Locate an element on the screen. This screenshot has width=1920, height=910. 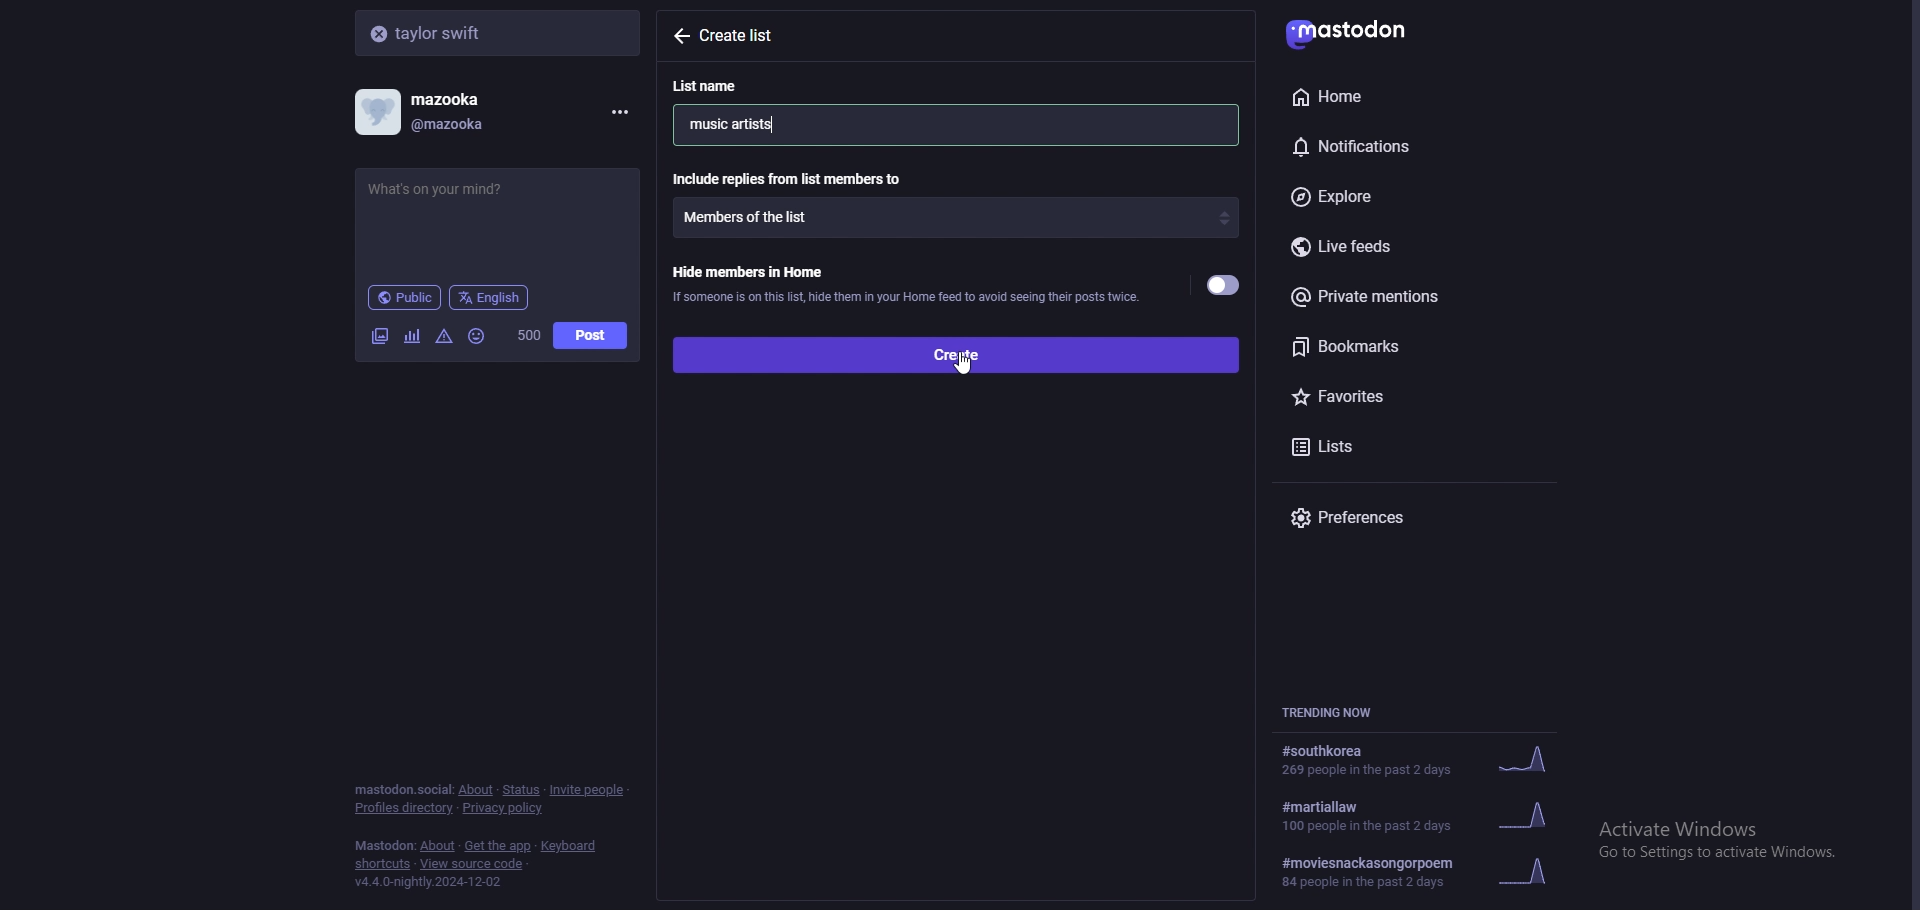
status is located at coordinates (520, 790).